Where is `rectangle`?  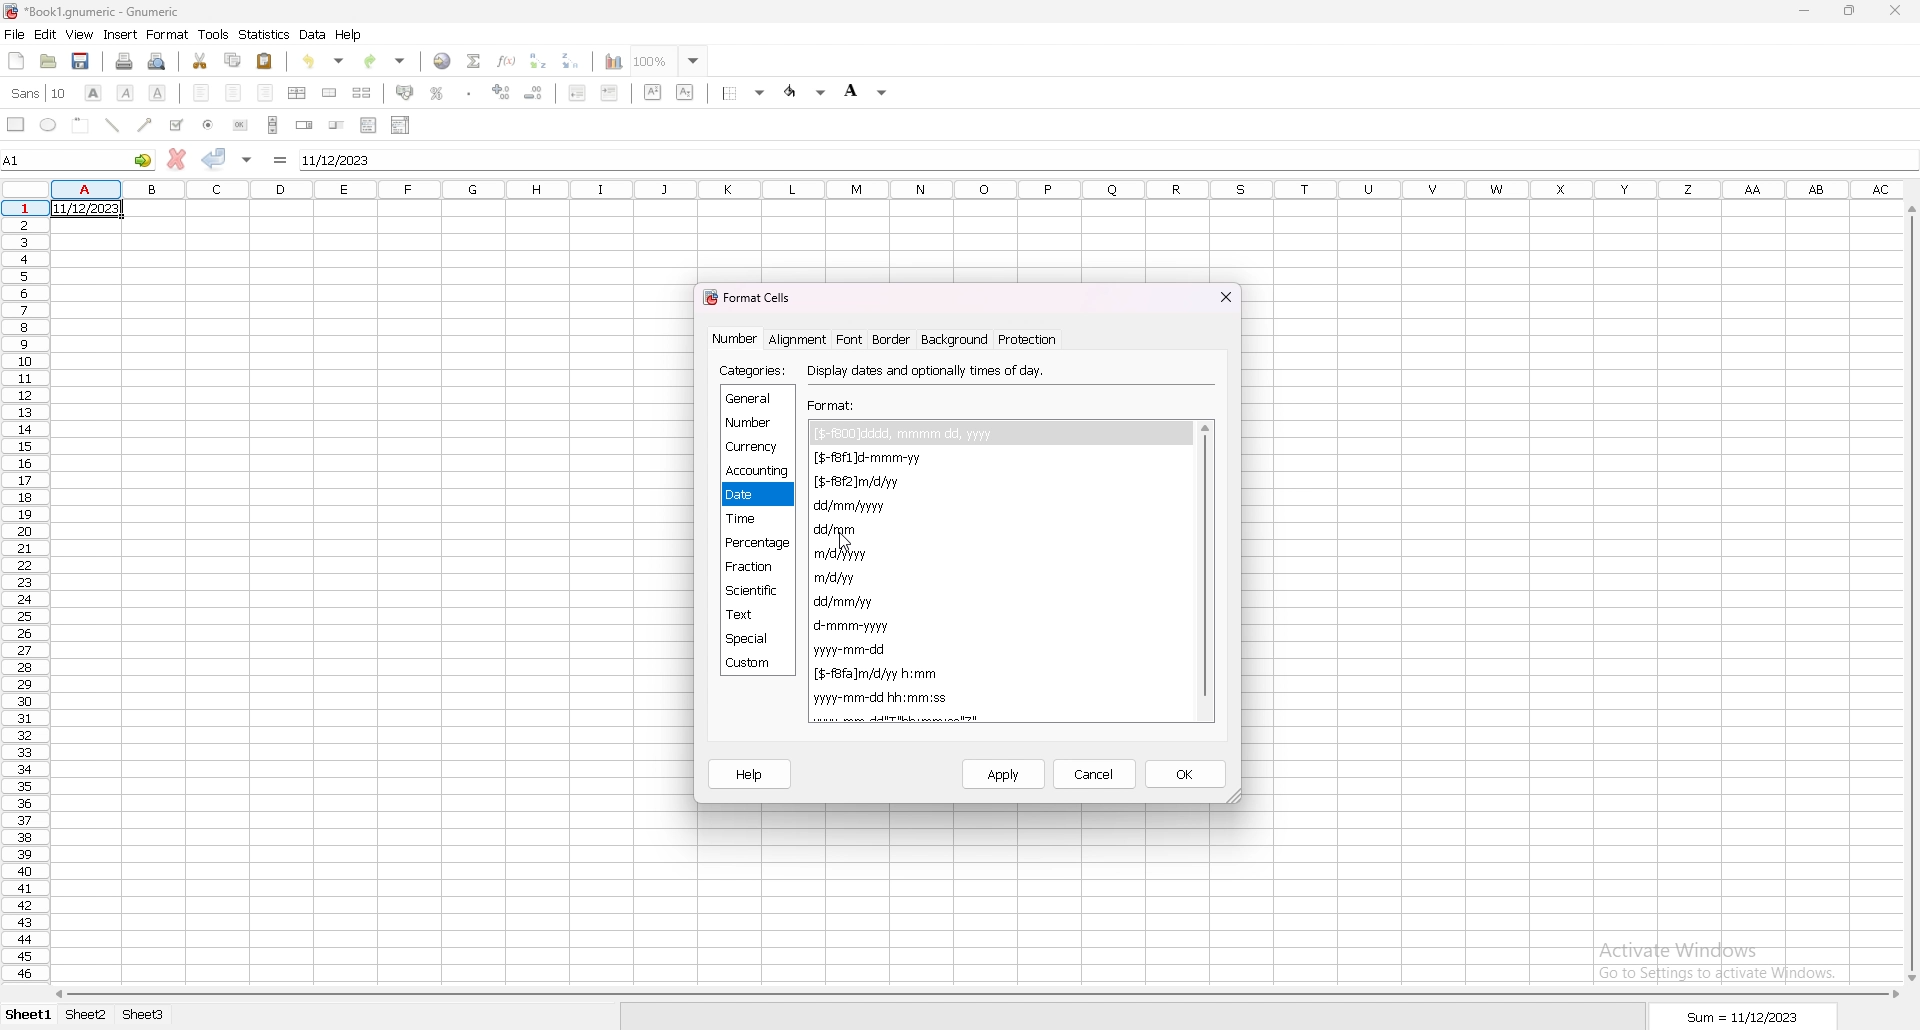 rectangle is located at coordinates (15, 125).